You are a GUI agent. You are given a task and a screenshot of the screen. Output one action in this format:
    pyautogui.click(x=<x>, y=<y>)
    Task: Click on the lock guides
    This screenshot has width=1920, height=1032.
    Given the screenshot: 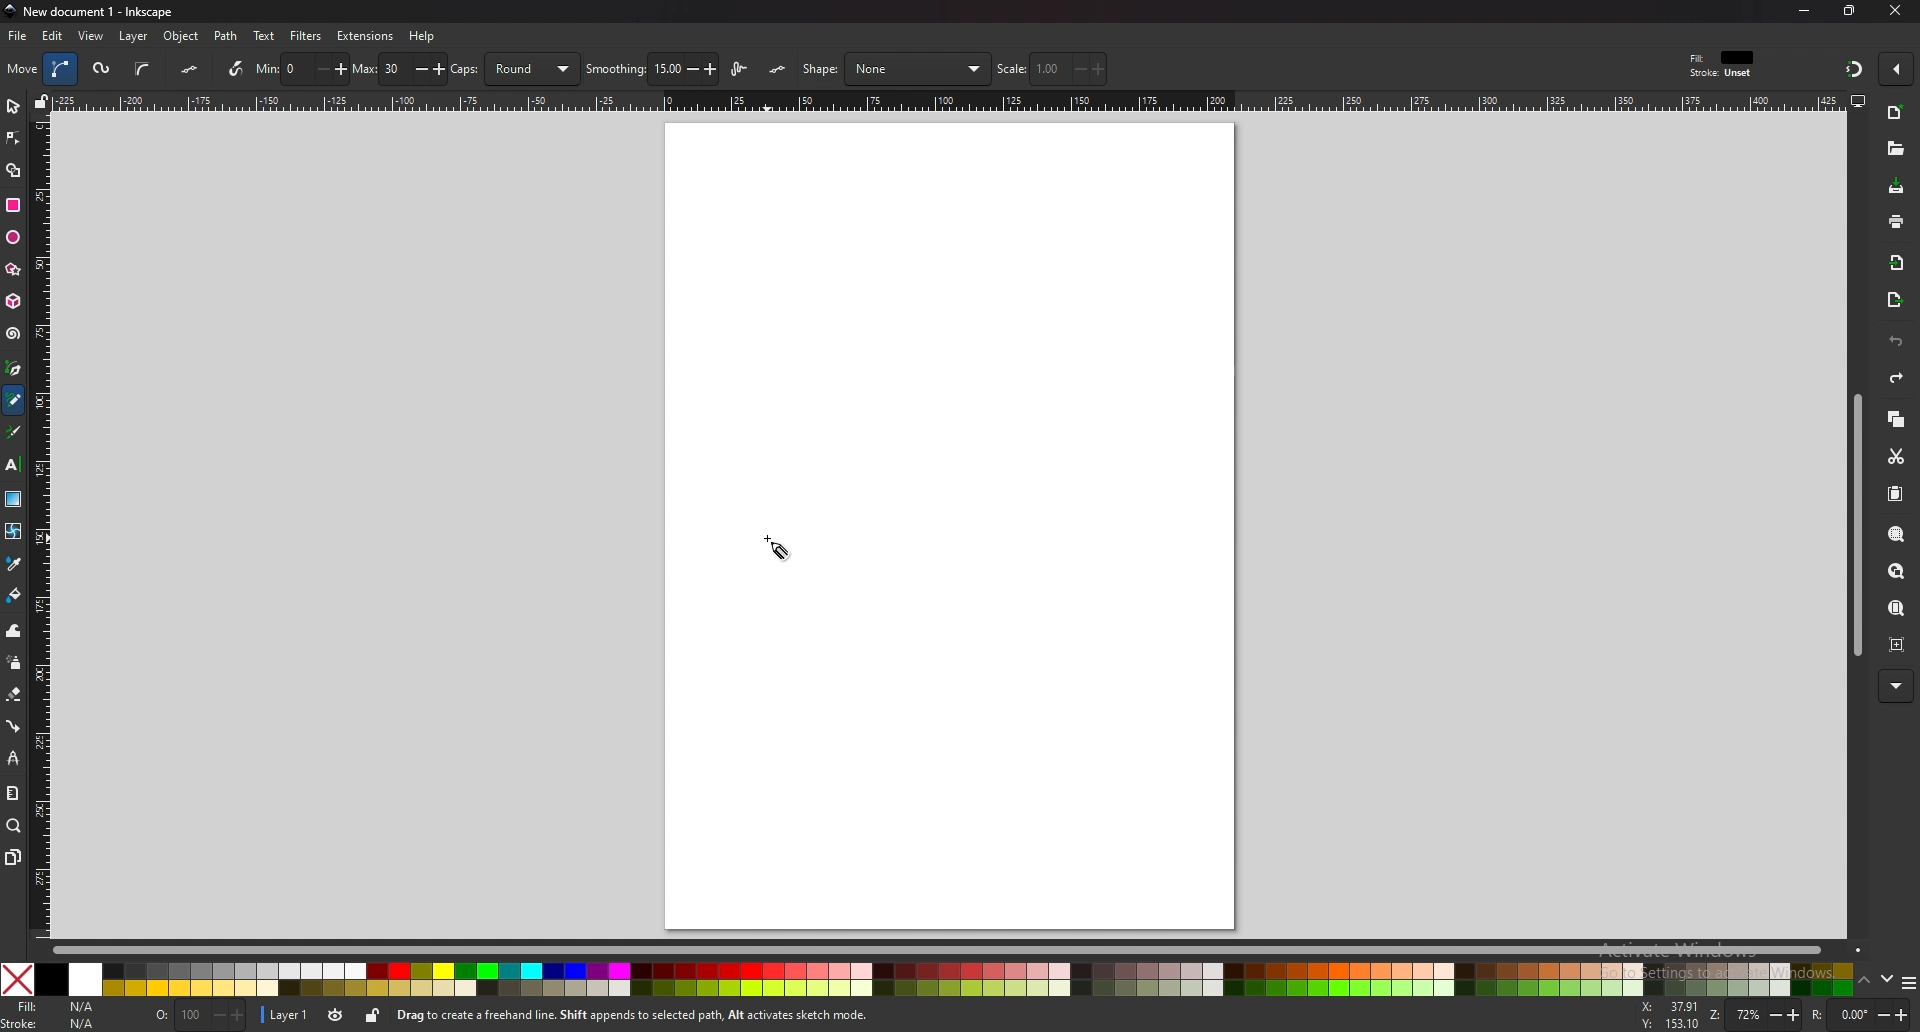 What is the action you would take?
    pyautogui.click(x=41, y=100)
    